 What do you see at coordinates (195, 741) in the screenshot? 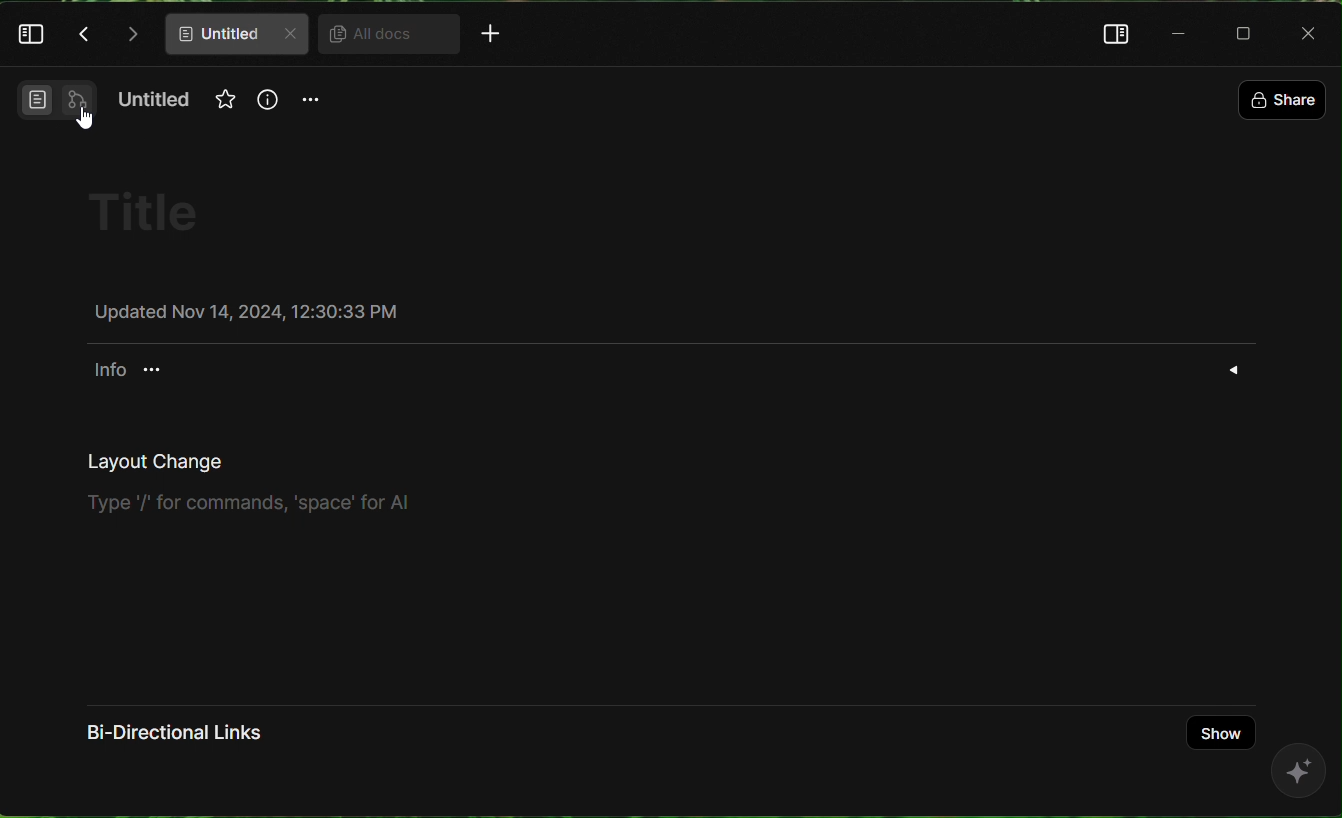
I see `Bi directional links` at bounding box center [195, 741].